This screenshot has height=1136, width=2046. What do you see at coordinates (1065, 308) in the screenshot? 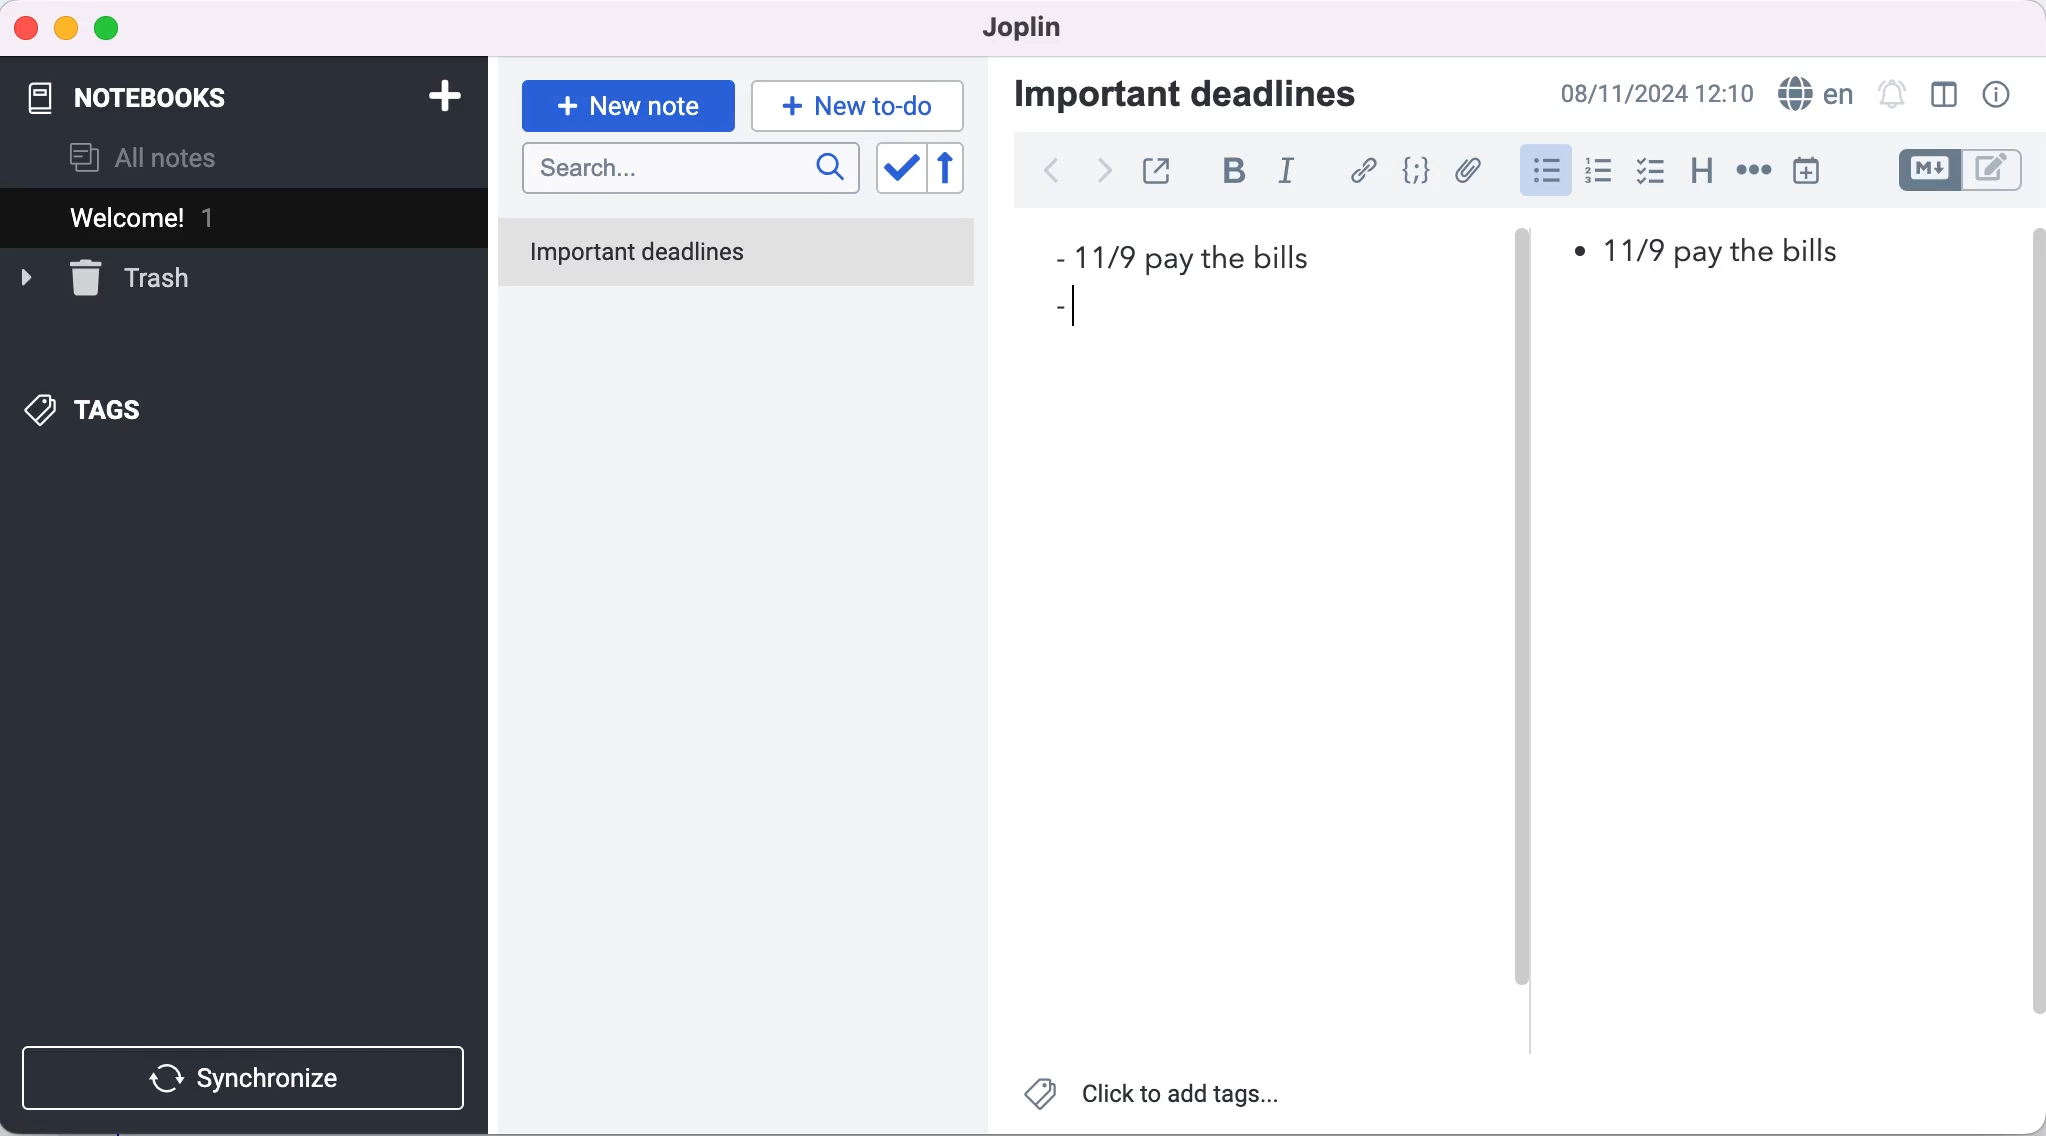
I see `bullet 2` at bounding box center [1065, 308].